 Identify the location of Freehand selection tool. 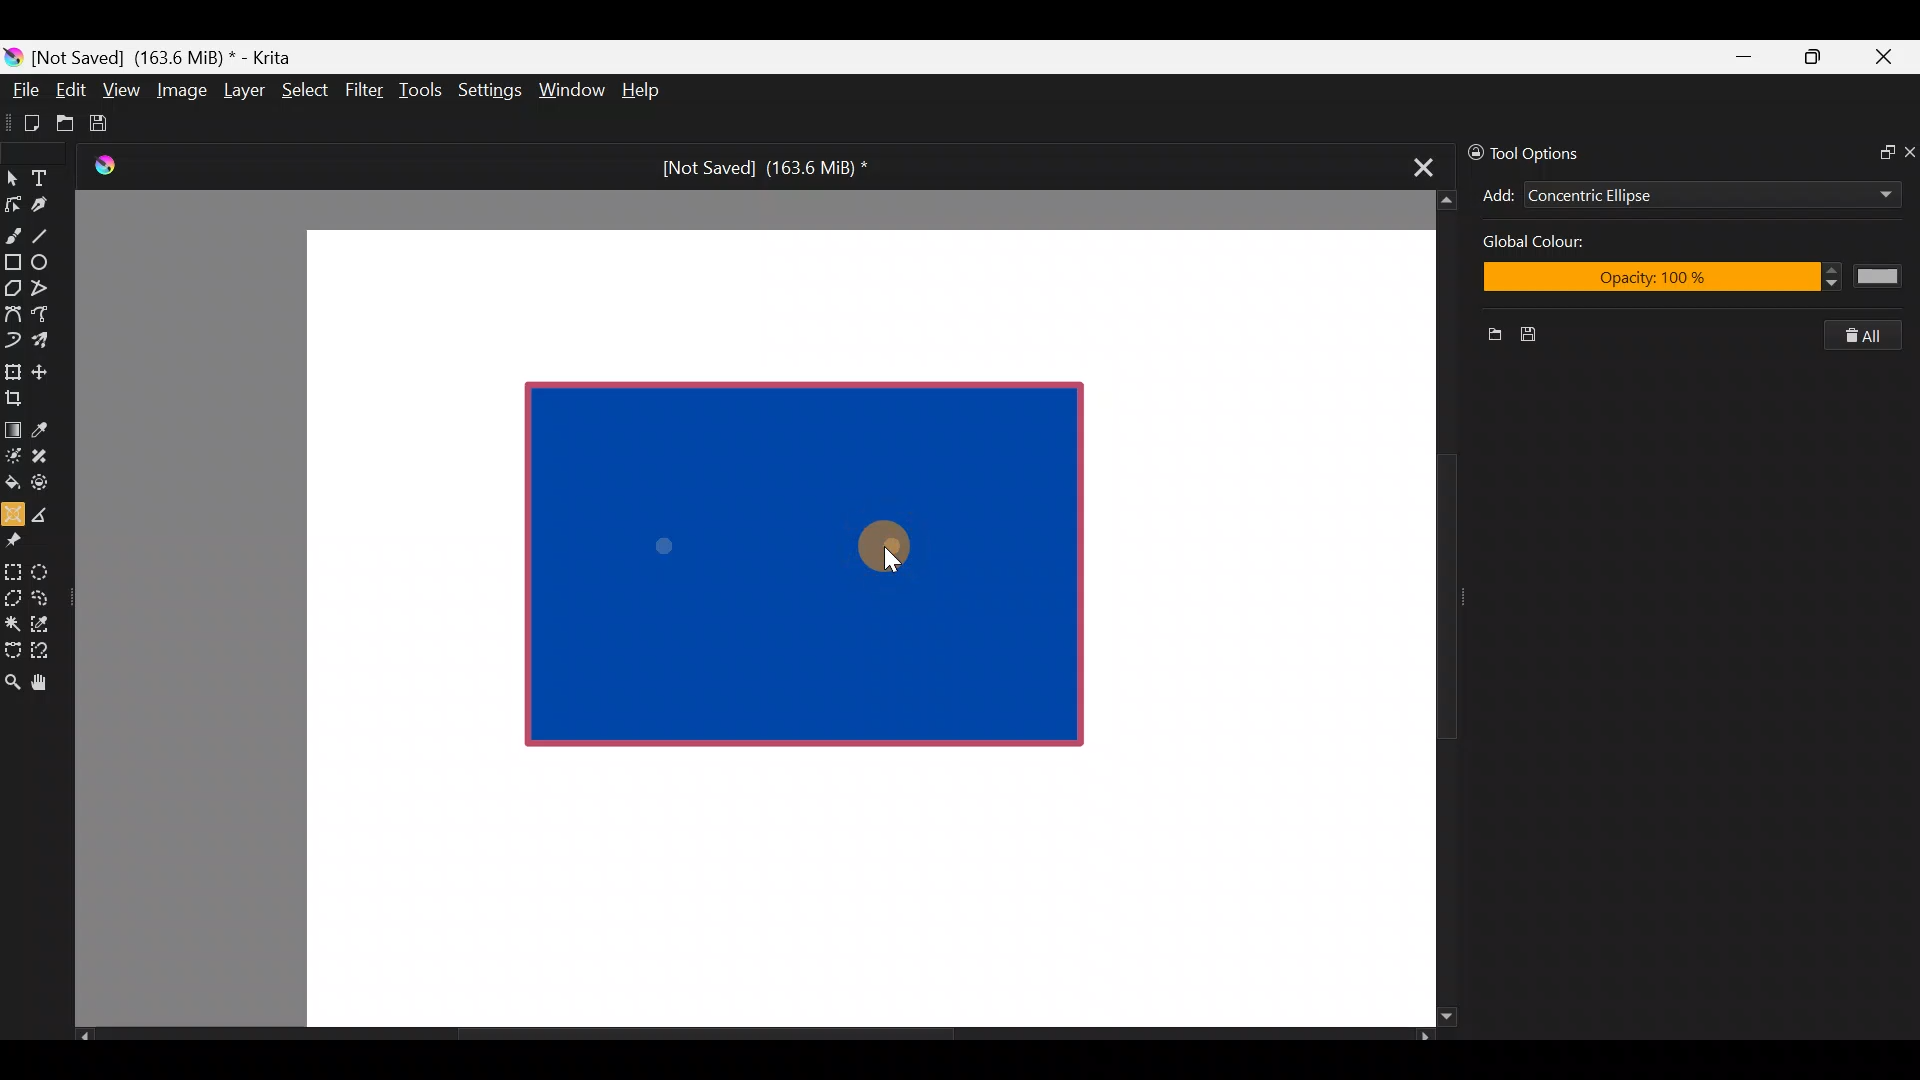
(44, 596).